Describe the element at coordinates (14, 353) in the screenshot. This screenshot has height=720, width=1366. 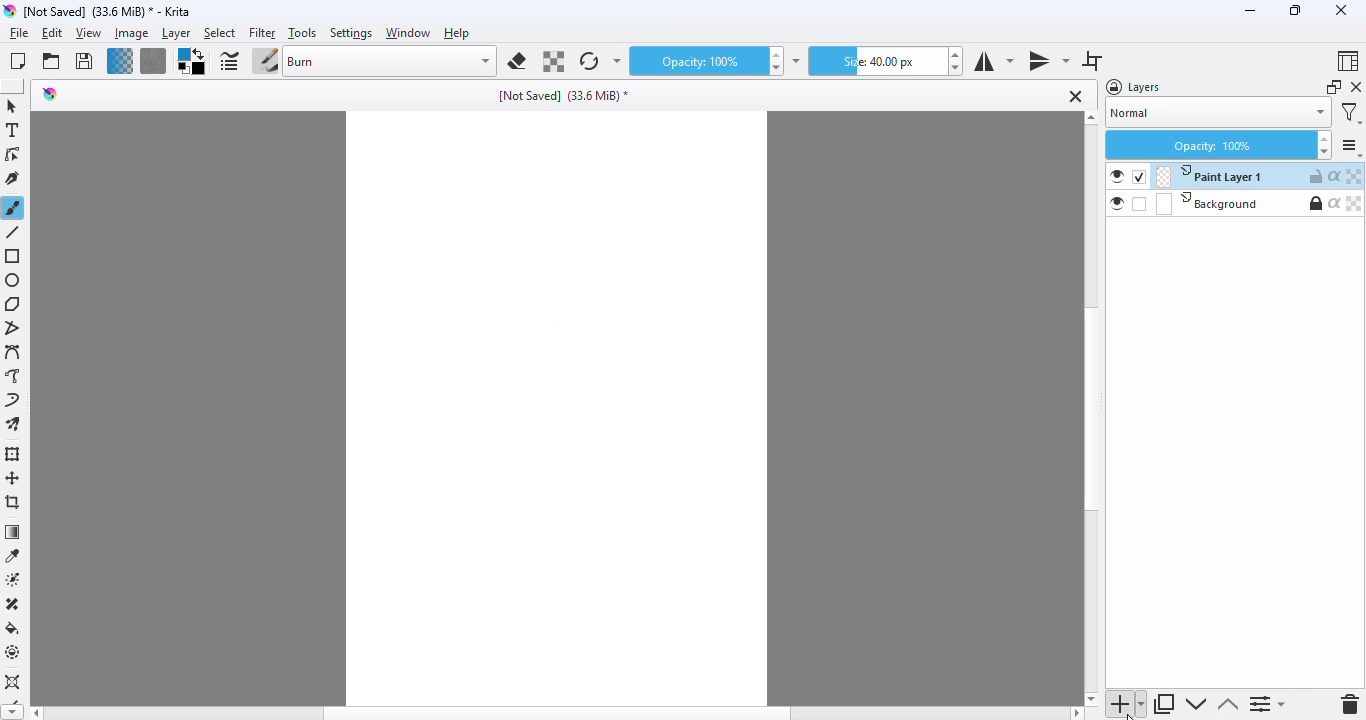
I see `bezier curve tool` at that location.